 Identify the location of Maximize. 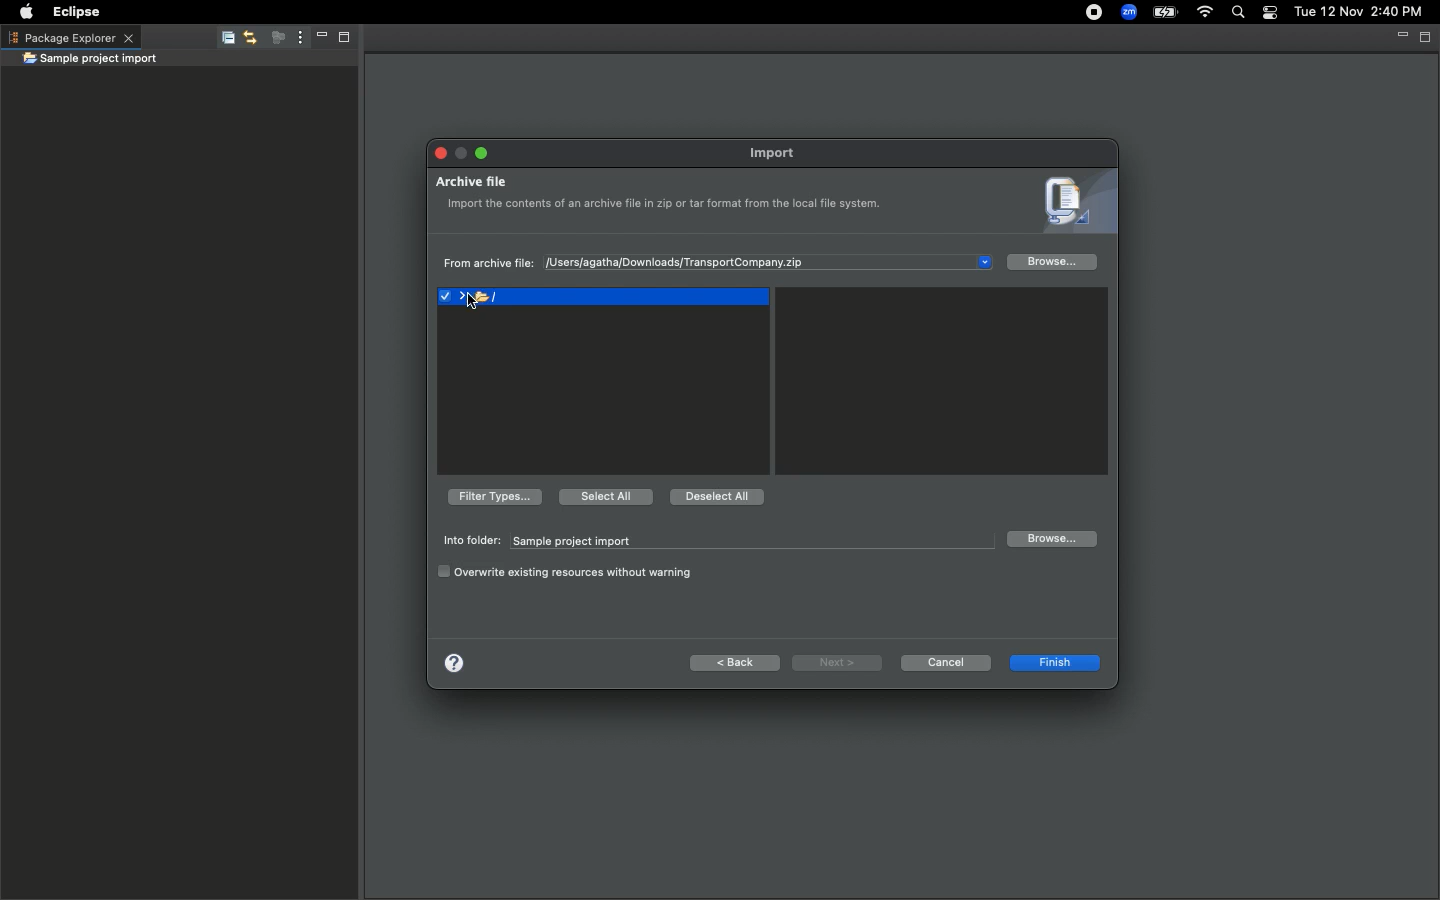
(342, 40).